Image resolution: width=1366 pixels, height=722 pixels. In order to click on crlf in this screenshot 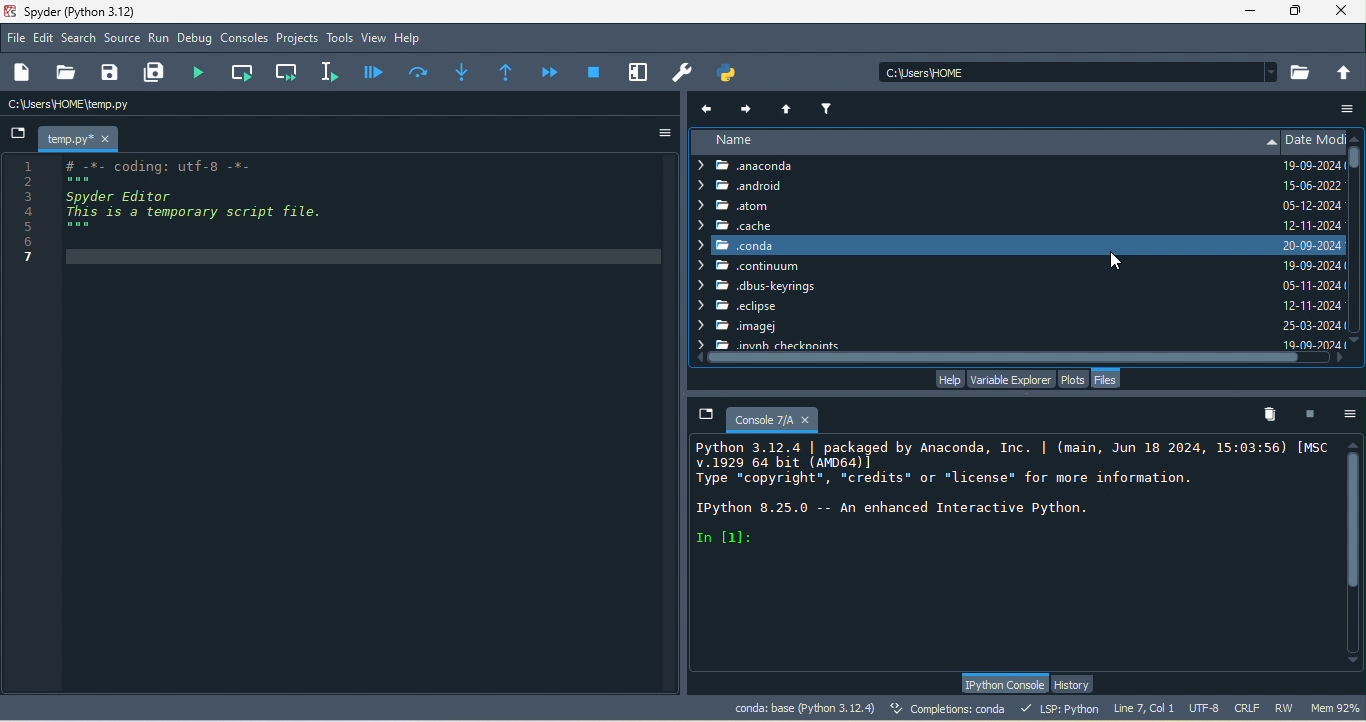, I will do `click(1250, 709)`.